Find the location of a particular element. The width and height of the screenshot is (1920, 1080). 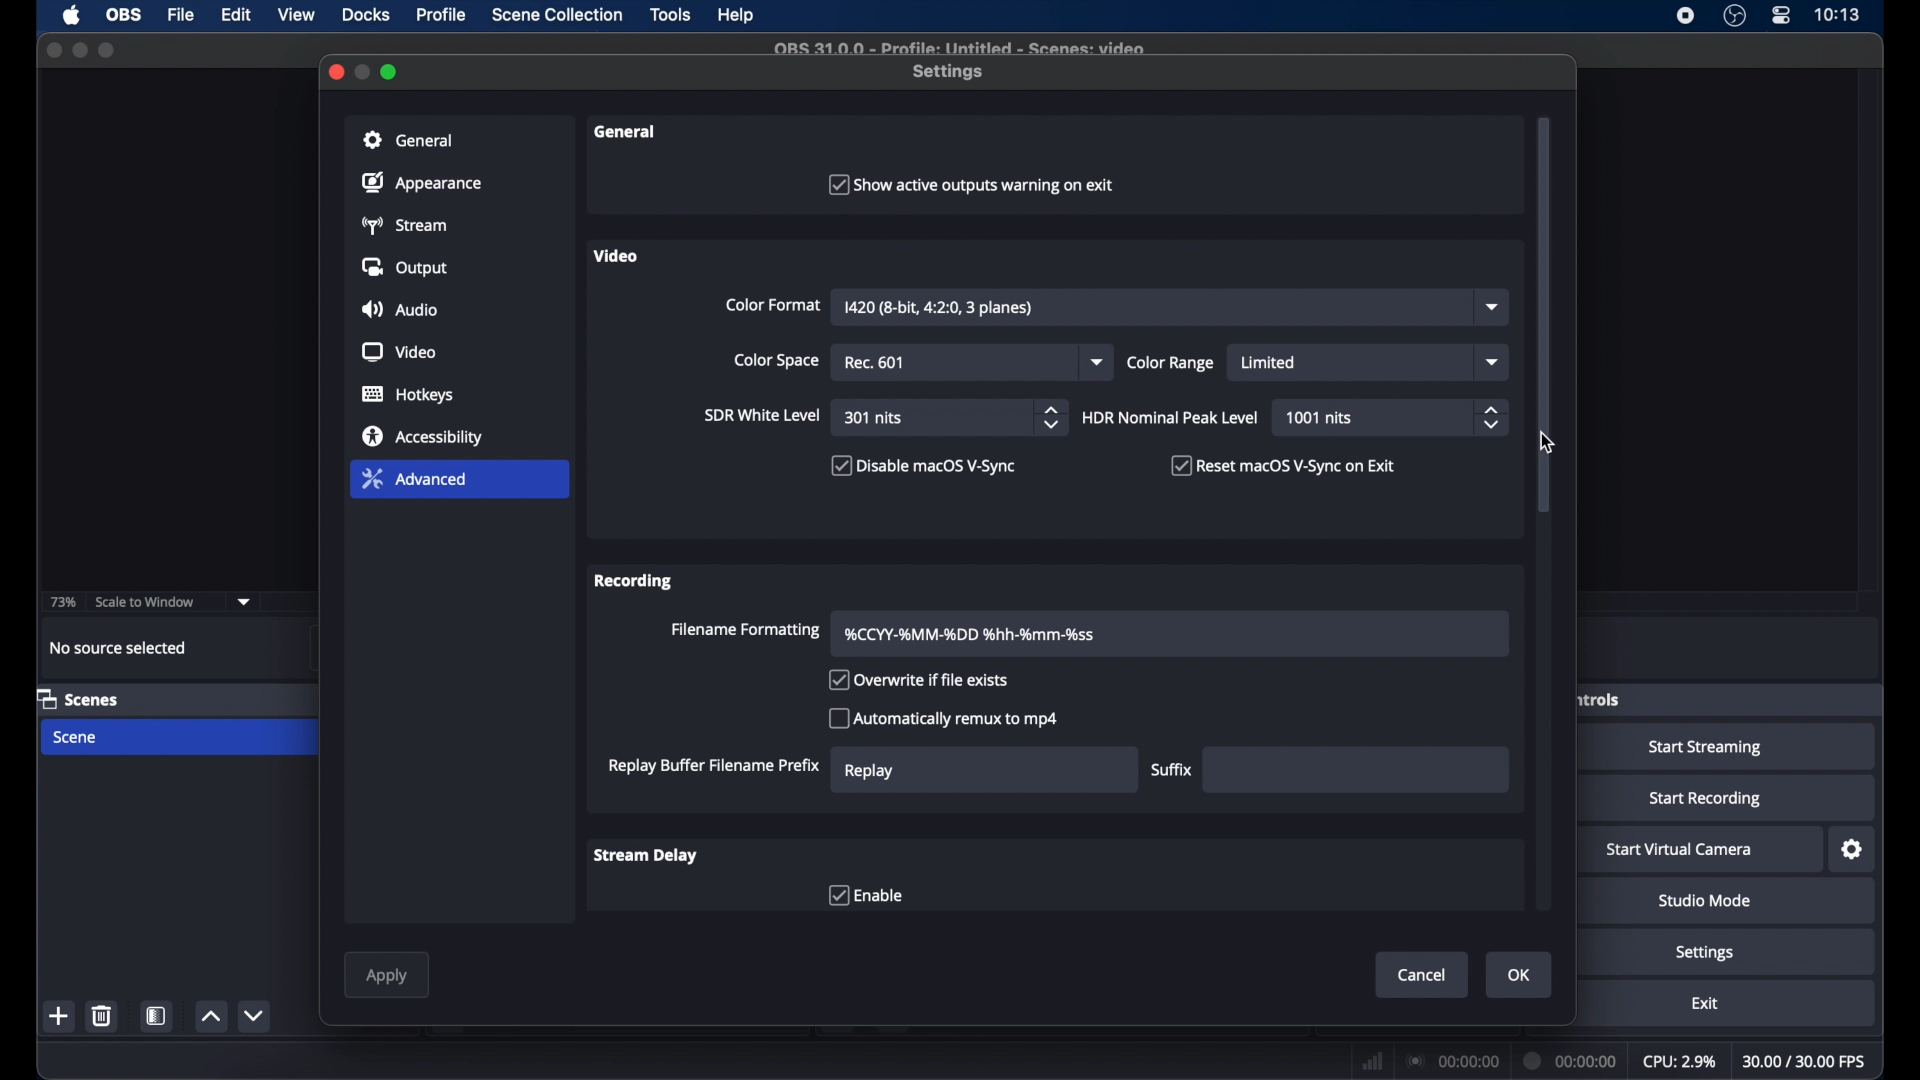

color range is located at coordinates (1169, 364).